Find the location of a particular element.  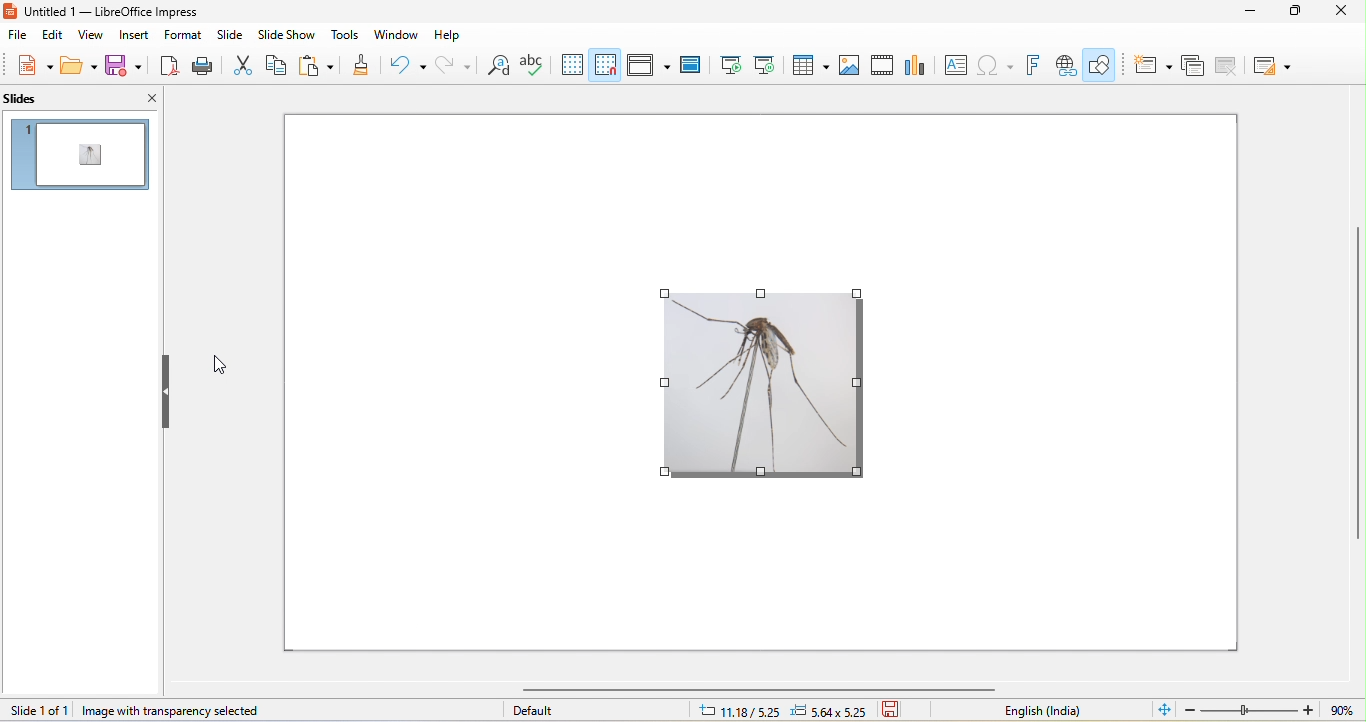

start from current is located at coordinates (765, 64).